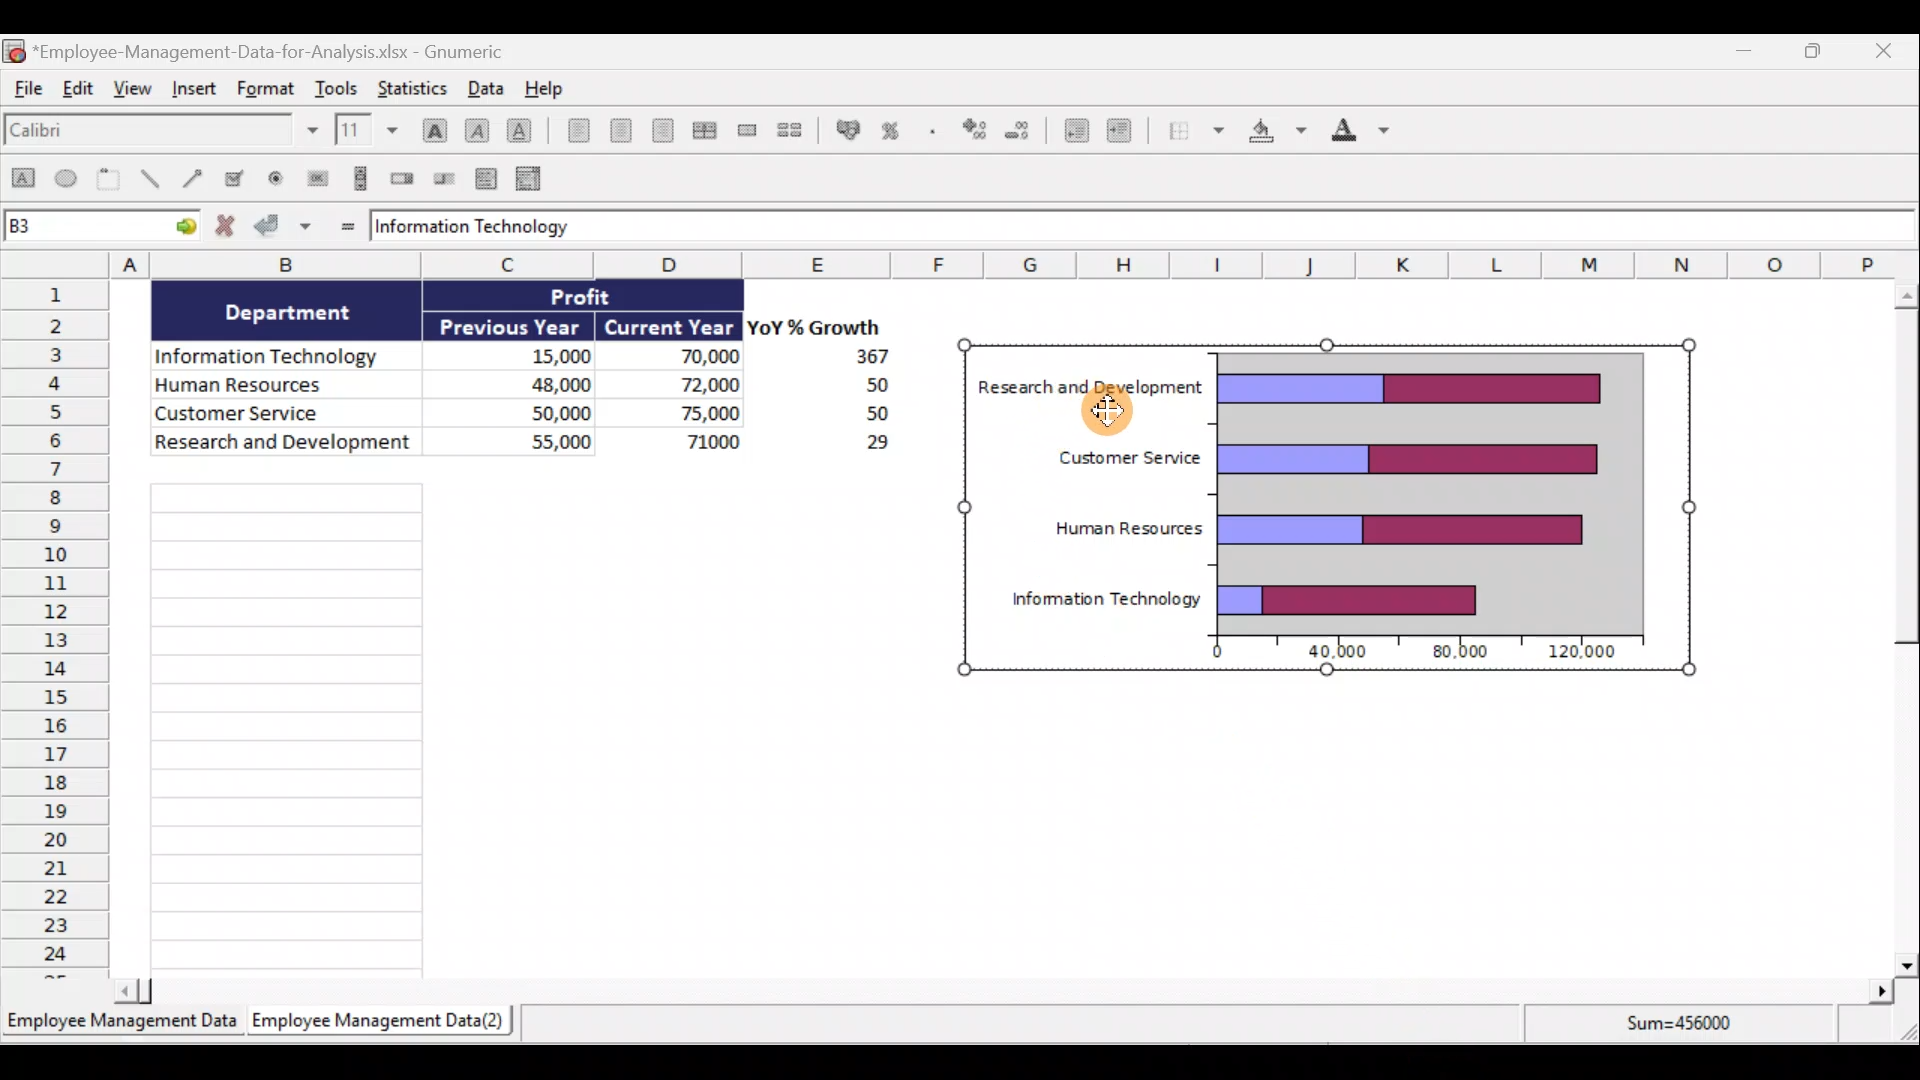 The width and height of the screenshot is (1920, 1080). What do you see at coordinates (1142, 224) in the screenshot?
I see `Formula bar` at bounding box center [1142, 224].